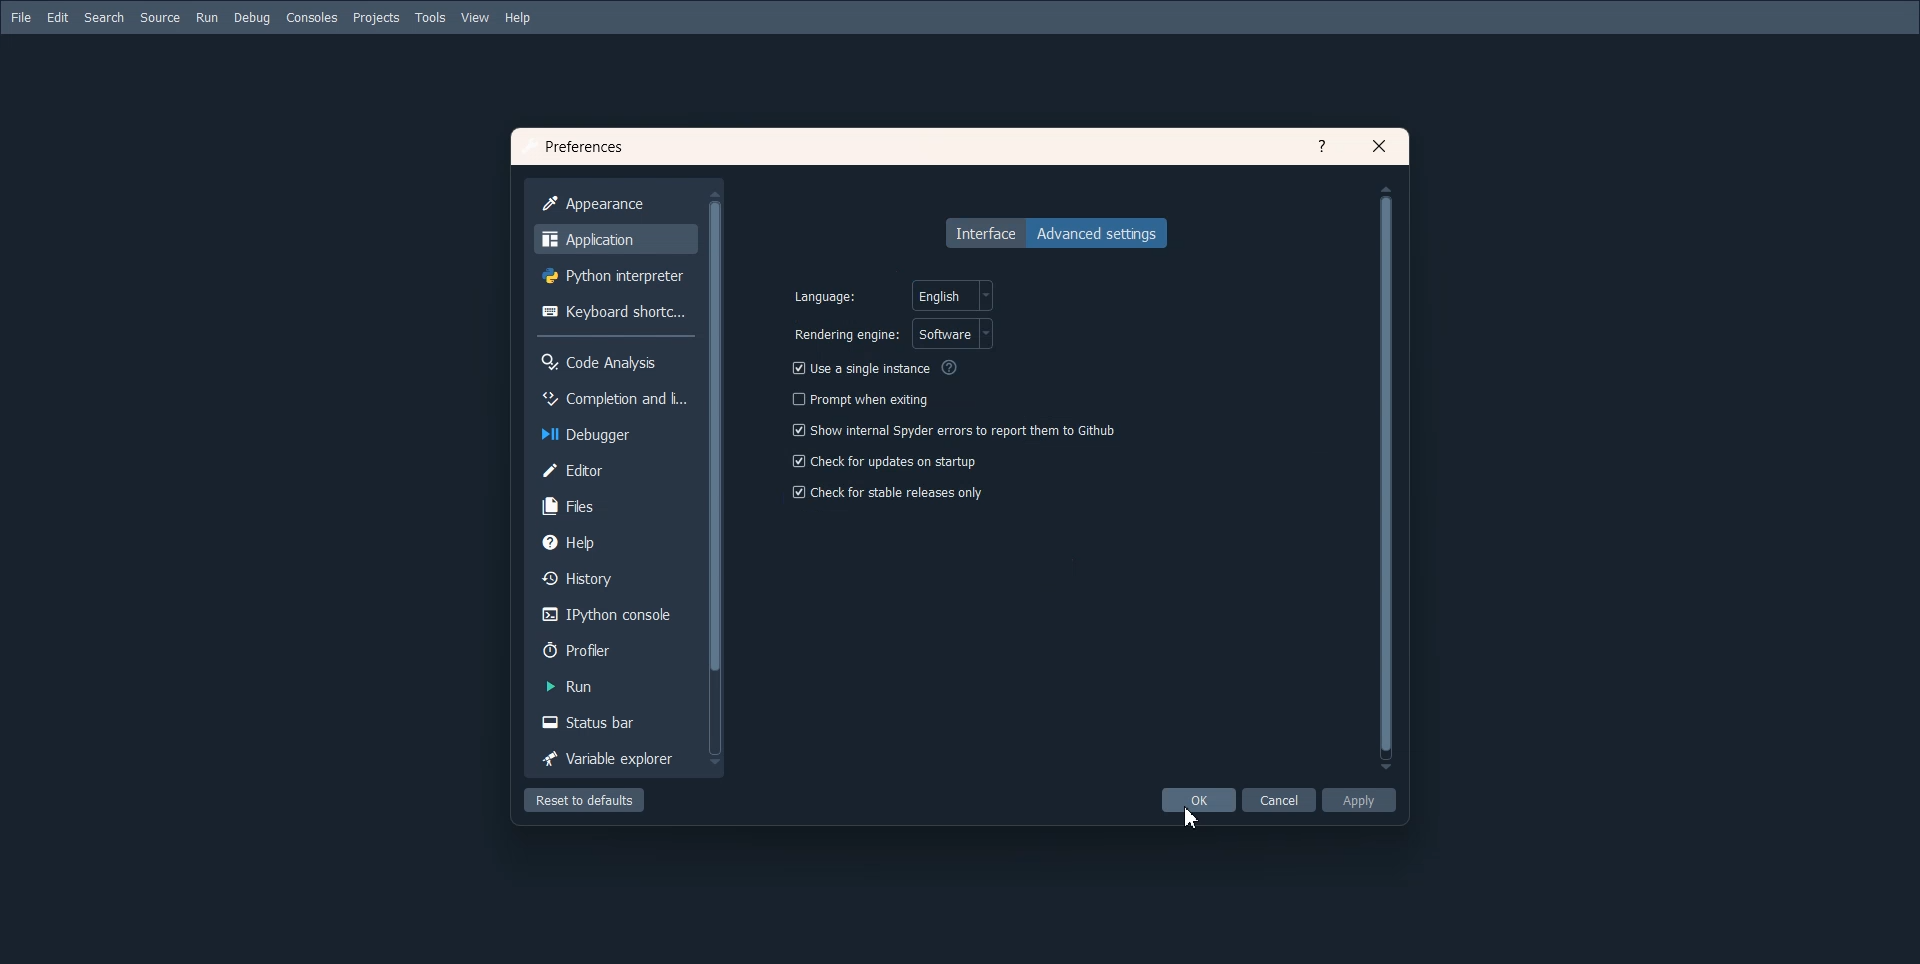  Describe the element at coordinates (582, 146) in the screenshot. I see `Text` at that location.